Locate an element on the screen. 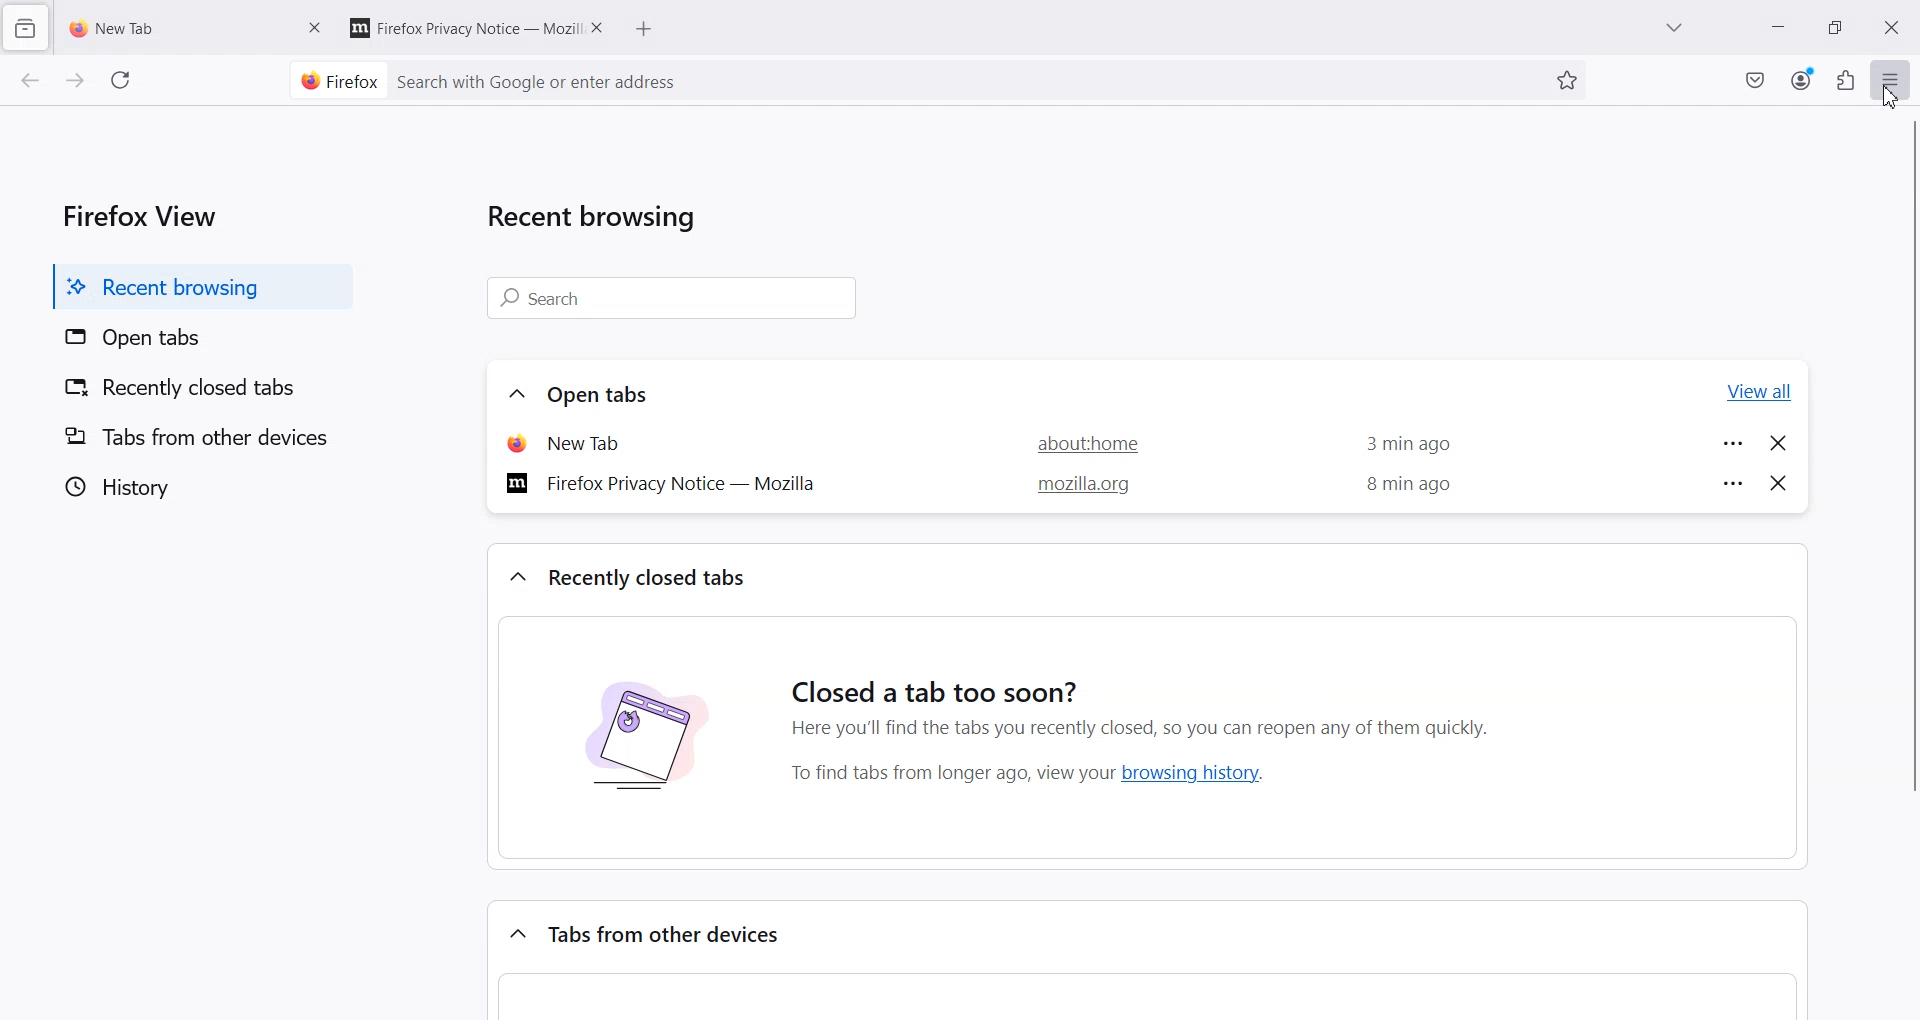 Image resolution: width=1920 pixels, height=1020 pixels. Save to Pocket is located at coordinates (1755, 80).